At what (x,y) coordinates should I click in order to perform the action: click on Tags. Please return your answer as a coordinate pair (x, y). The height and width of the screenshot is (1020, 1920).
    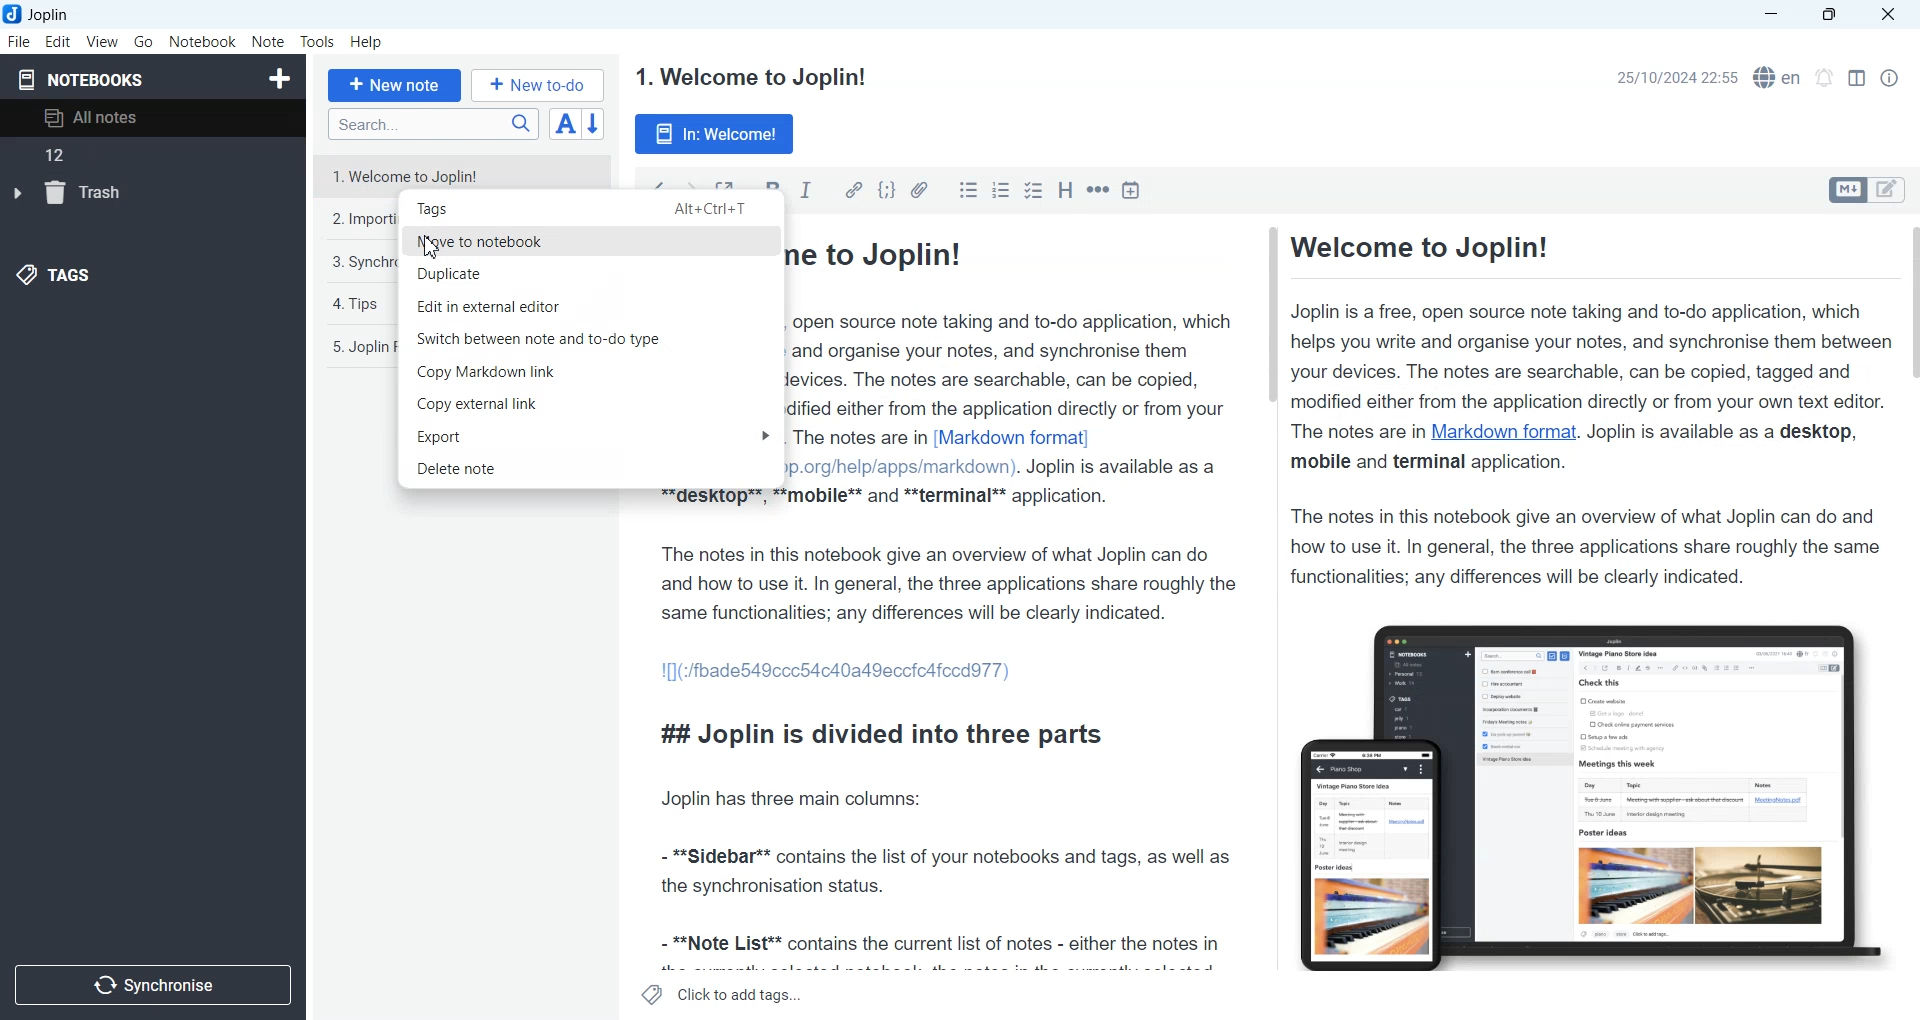
    Looking at the image, I should click on (54, 277).